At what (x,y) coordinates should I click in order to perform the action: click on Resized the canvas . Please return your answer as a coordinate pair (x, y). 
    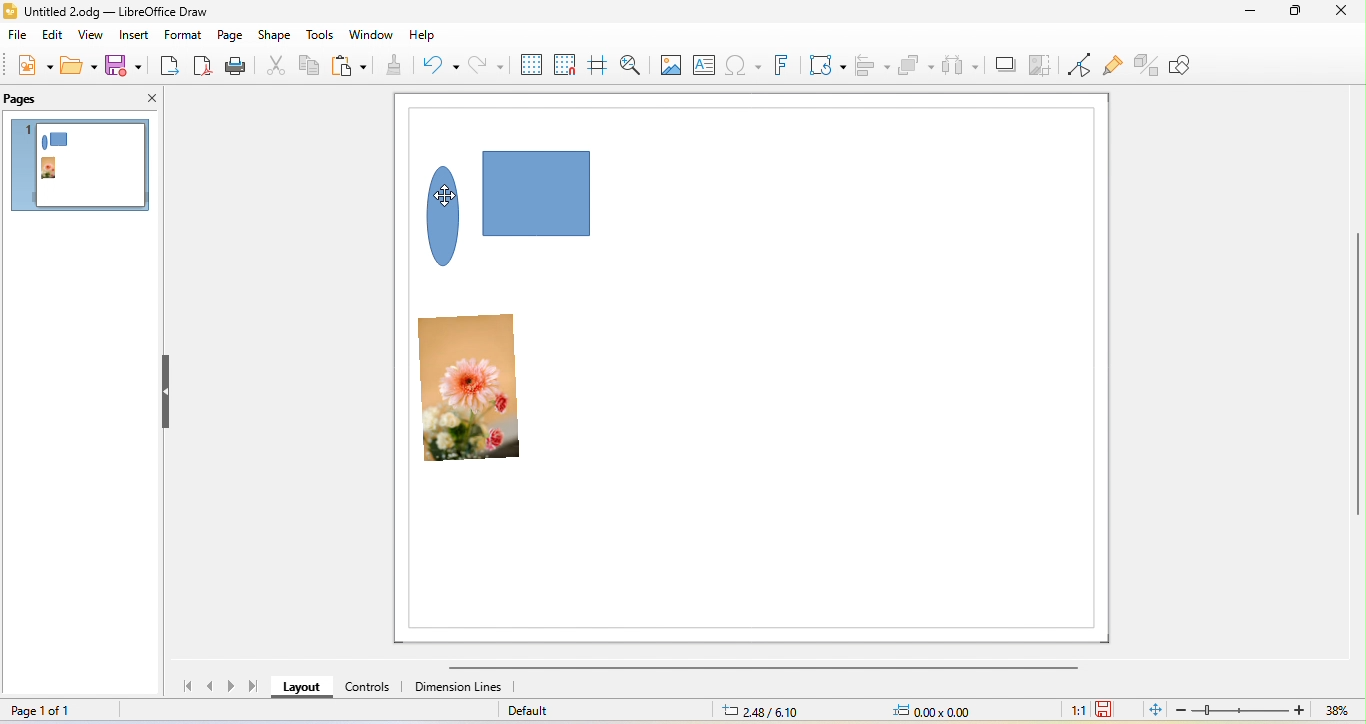
    Looking at the image, I should click on (767, 371).